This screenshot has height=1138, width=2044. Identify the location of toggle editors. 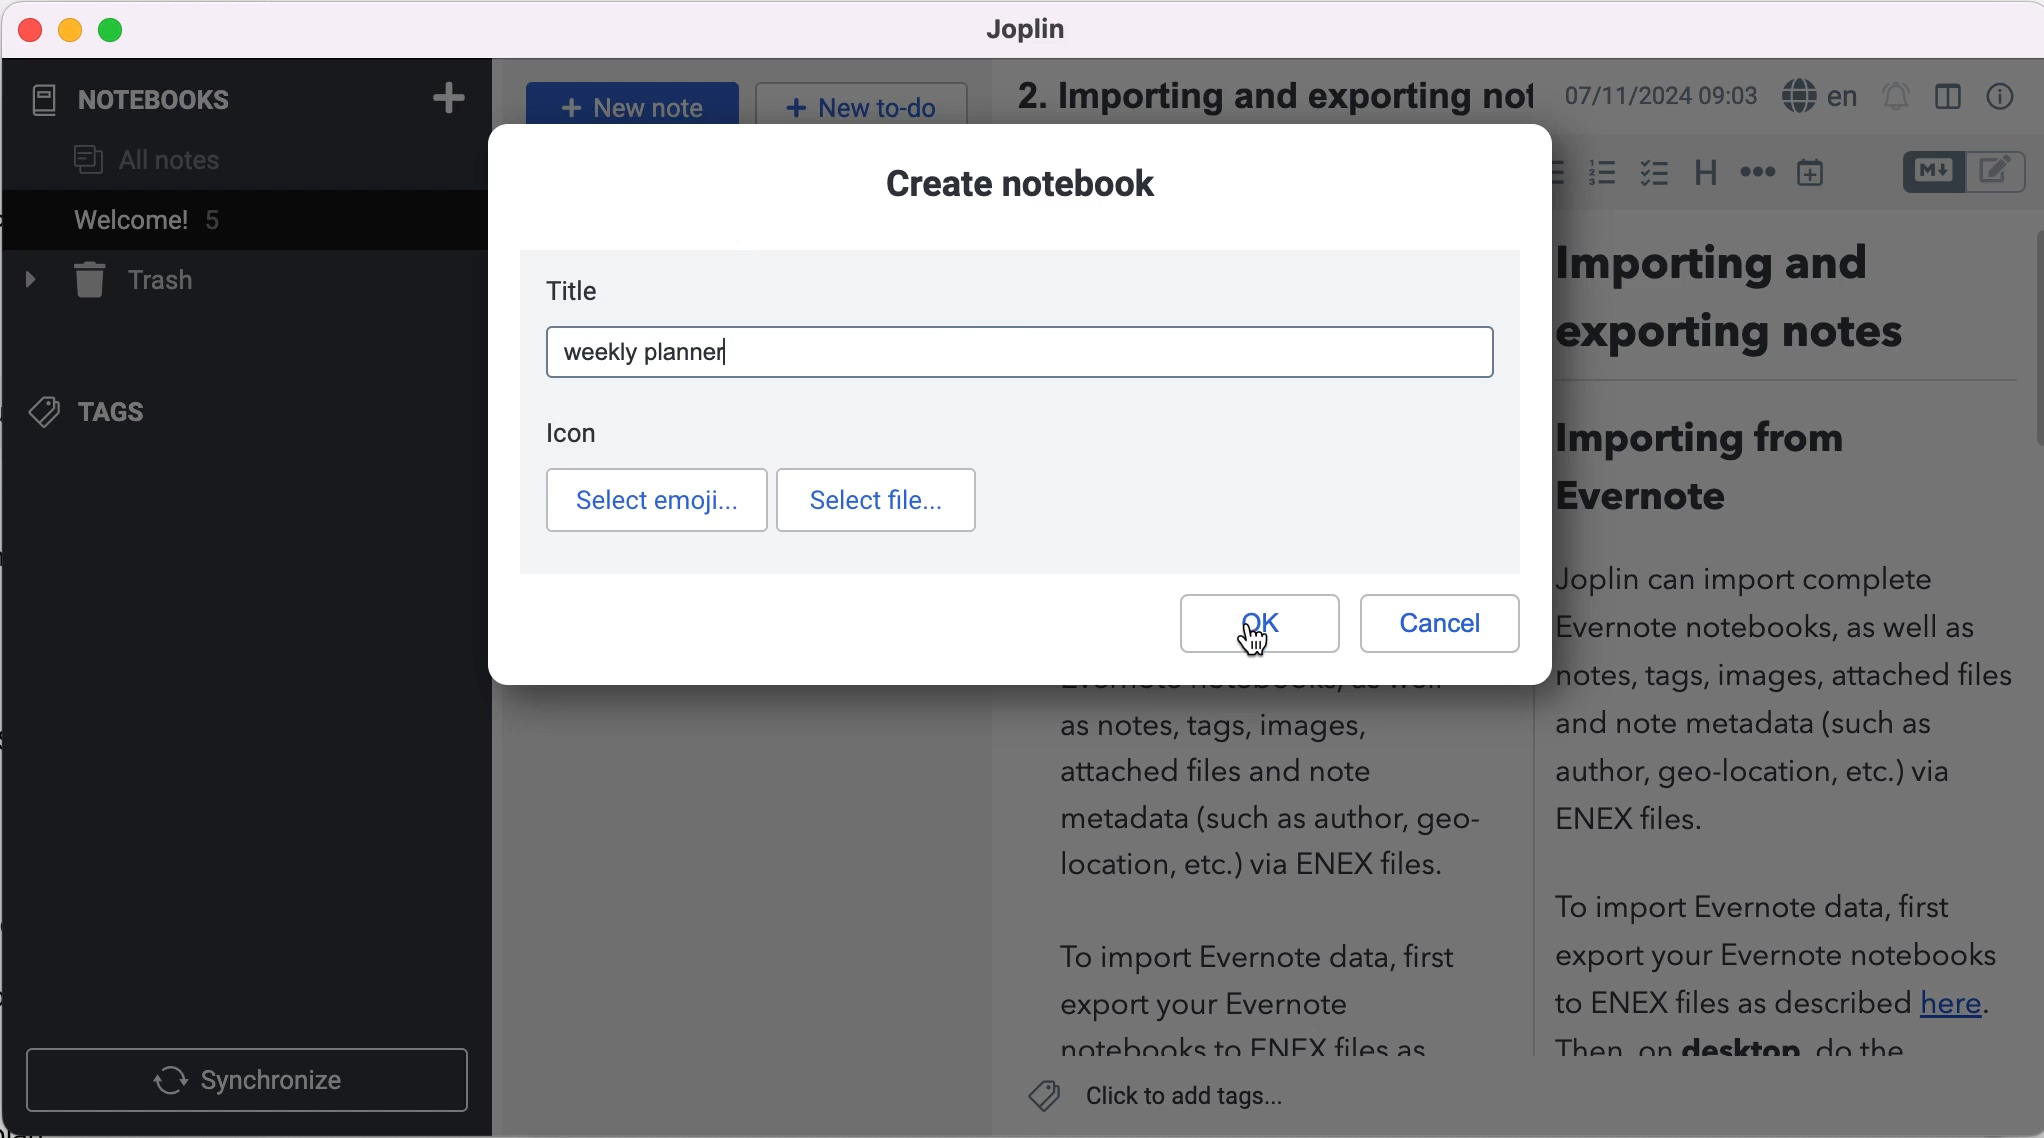
(1964, 175).